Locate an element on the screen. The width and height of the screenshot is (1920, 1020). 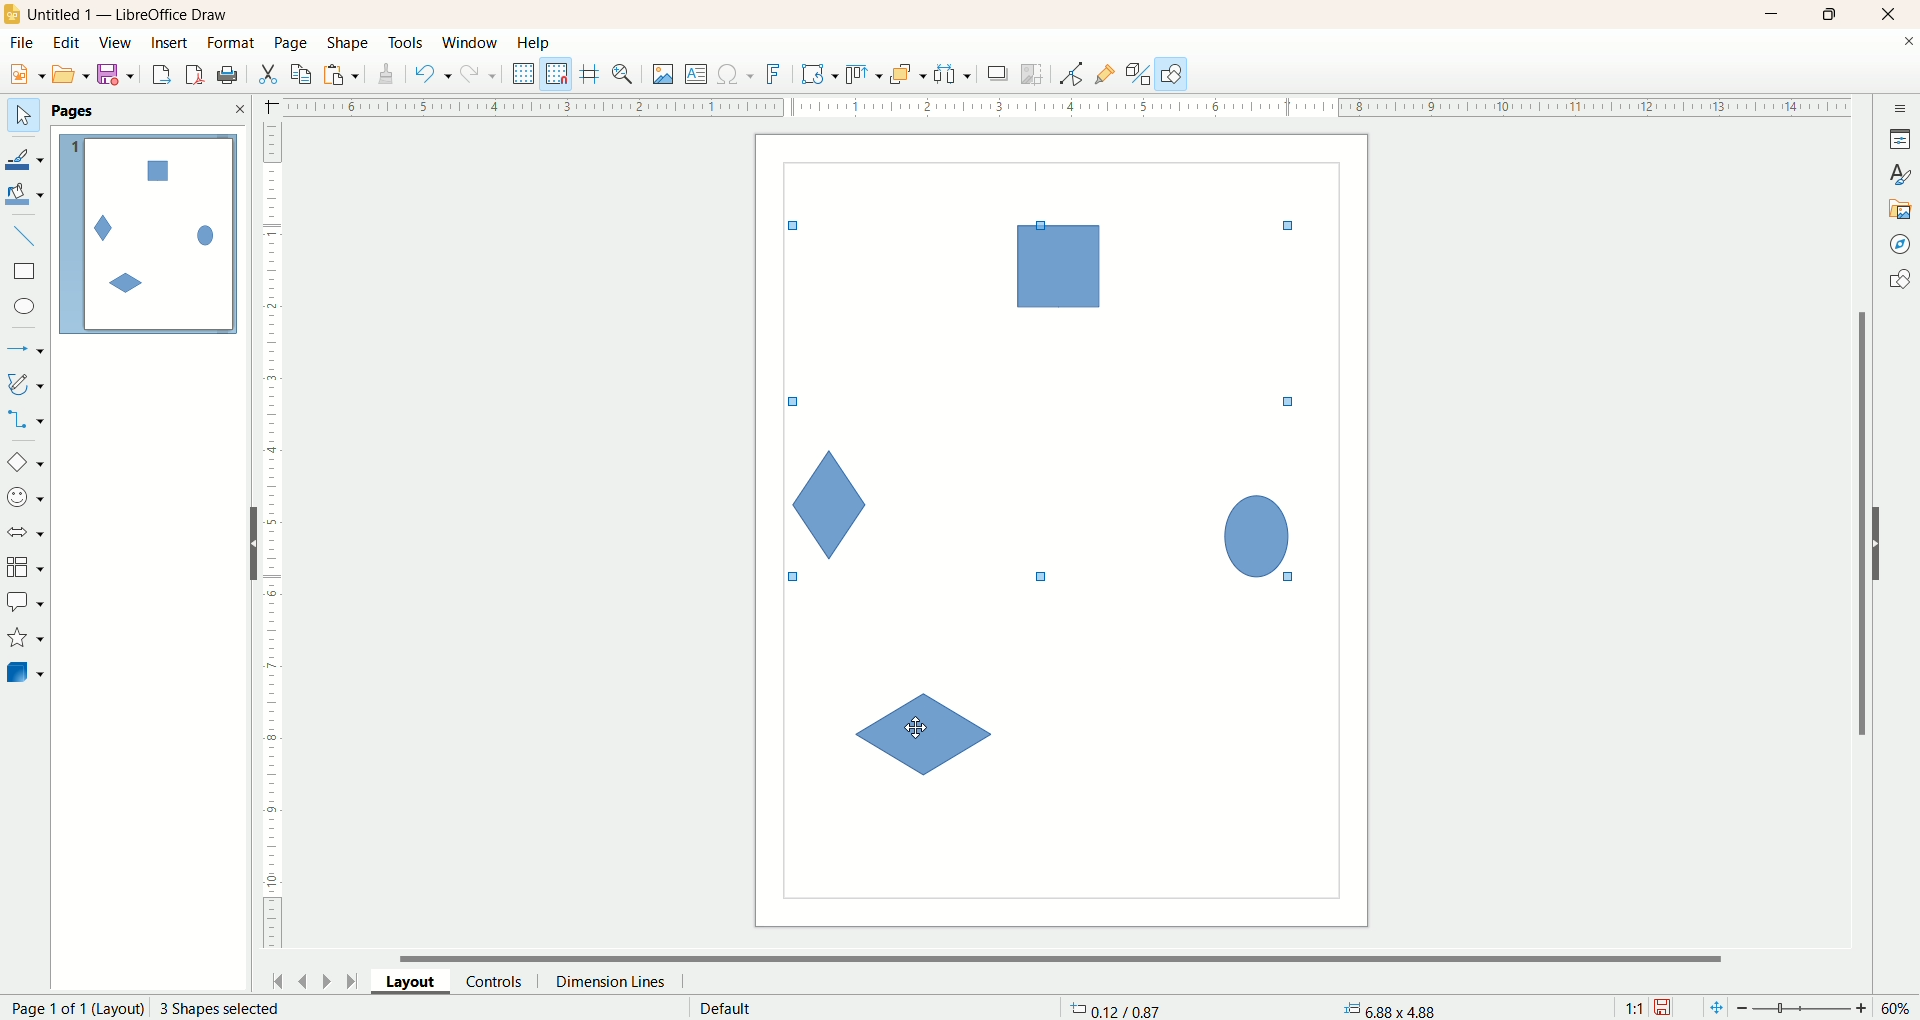
control is located at coordinates (503, 981).